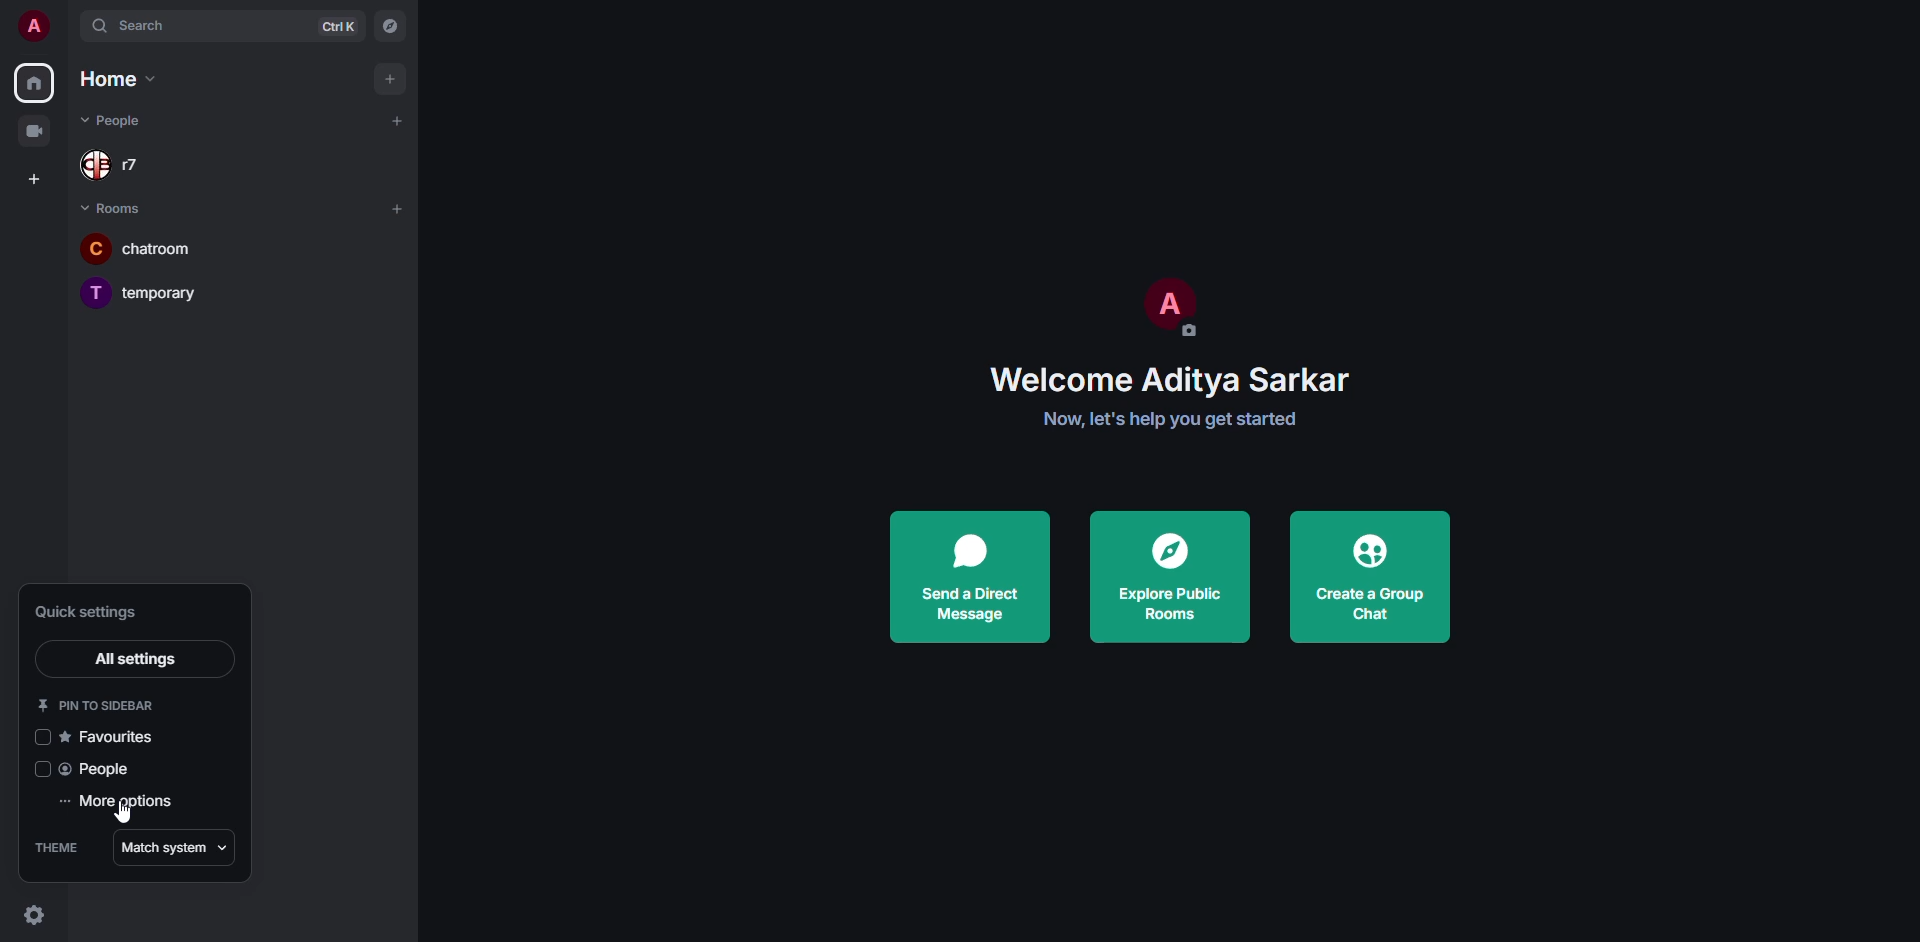 The height and width of the screenshot is (942, 1920). What do you see at coordinates (338, 26) in the screenshot?
I see `ctrl K` at bounding box center [338, 26].